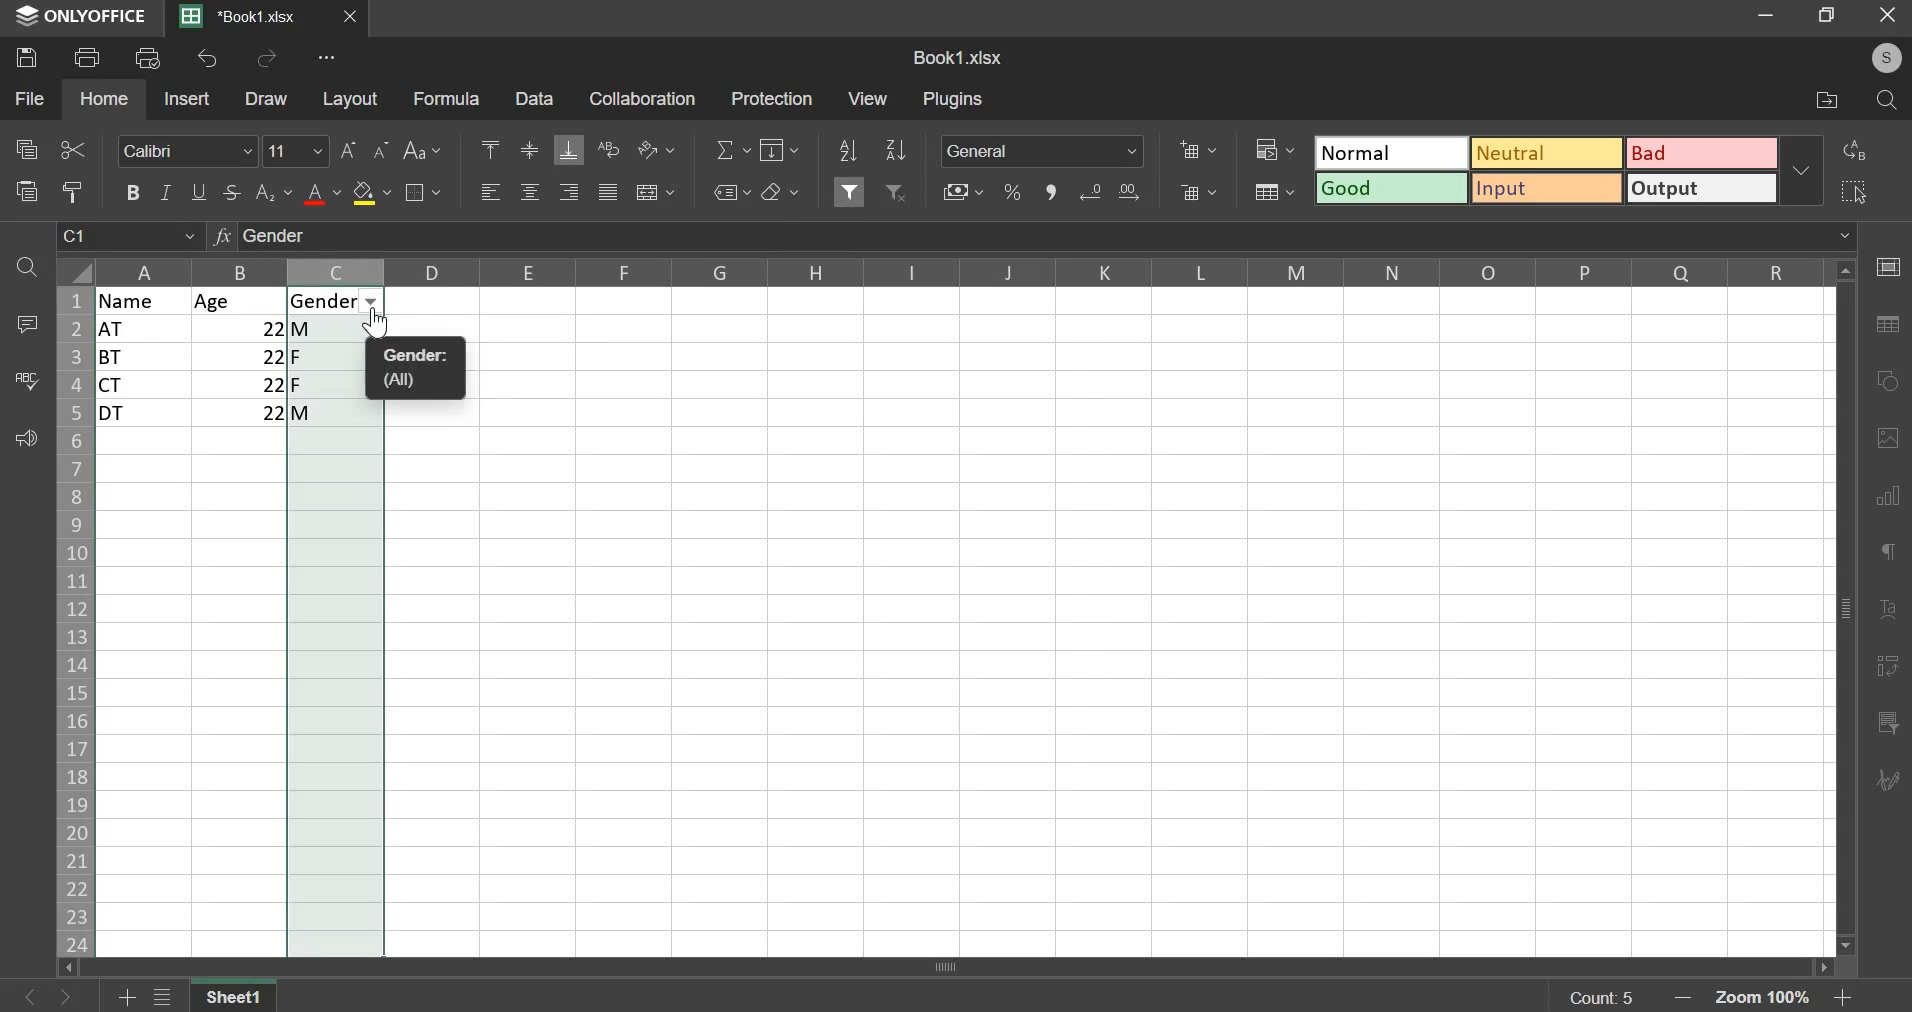 This screenshot has width=1912, height=1012. What do you see at coordinates (530, 192) in the screenshot?
I see `align center` at bounding box center [530, 192].